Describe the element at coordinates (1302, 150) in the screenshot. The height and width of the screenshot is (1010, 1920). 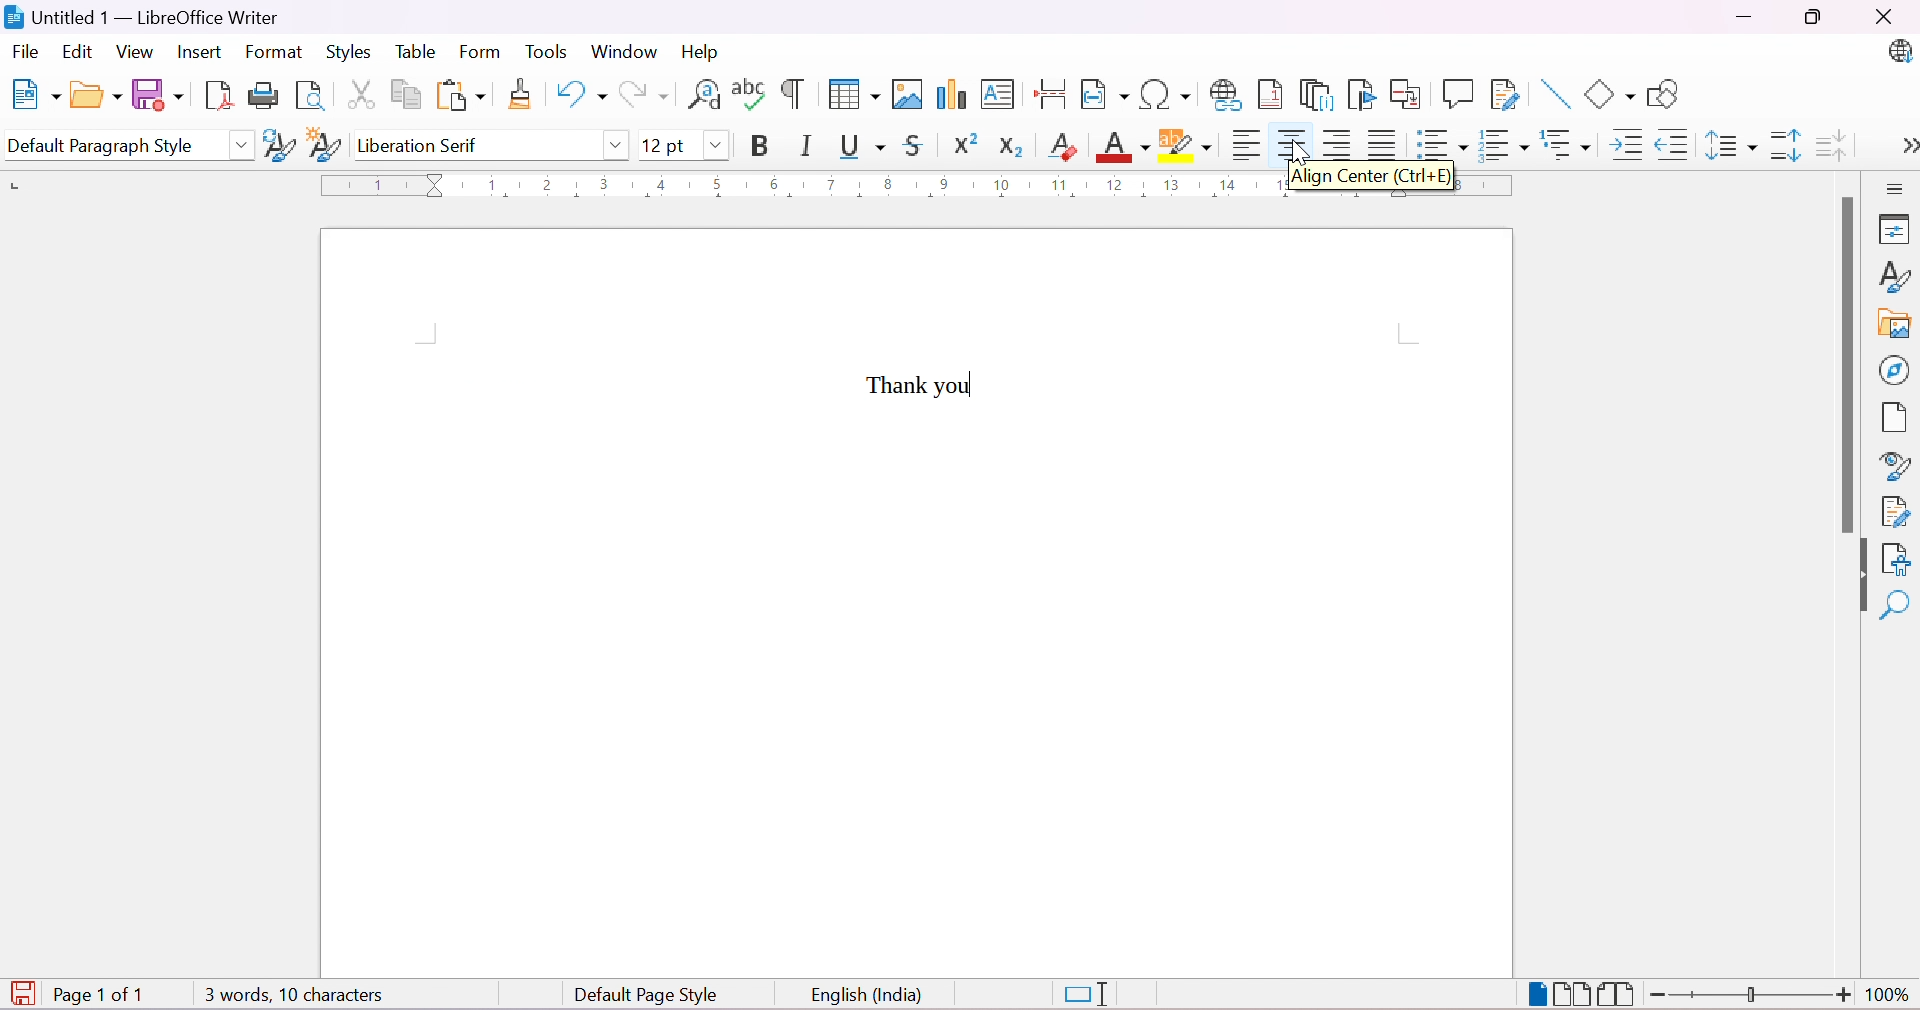
I see `Cursor` at that location.